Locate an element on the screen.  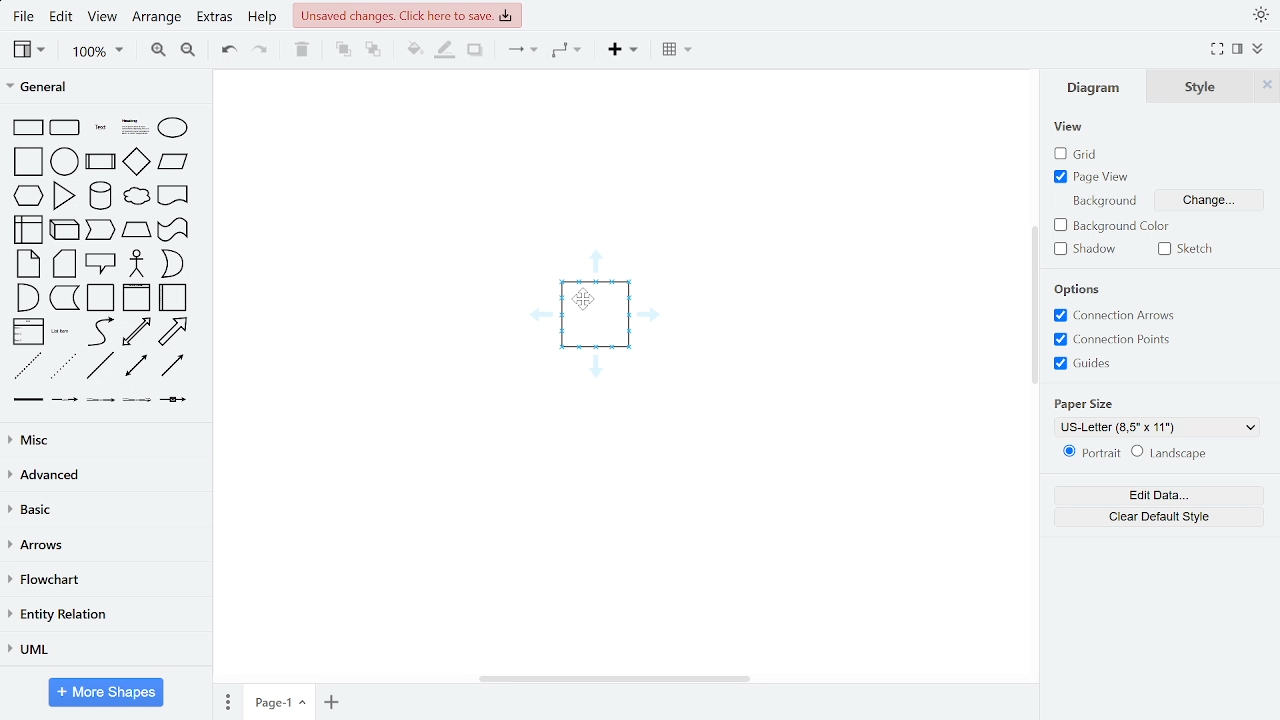
View is located at coordinates (1072, 127).